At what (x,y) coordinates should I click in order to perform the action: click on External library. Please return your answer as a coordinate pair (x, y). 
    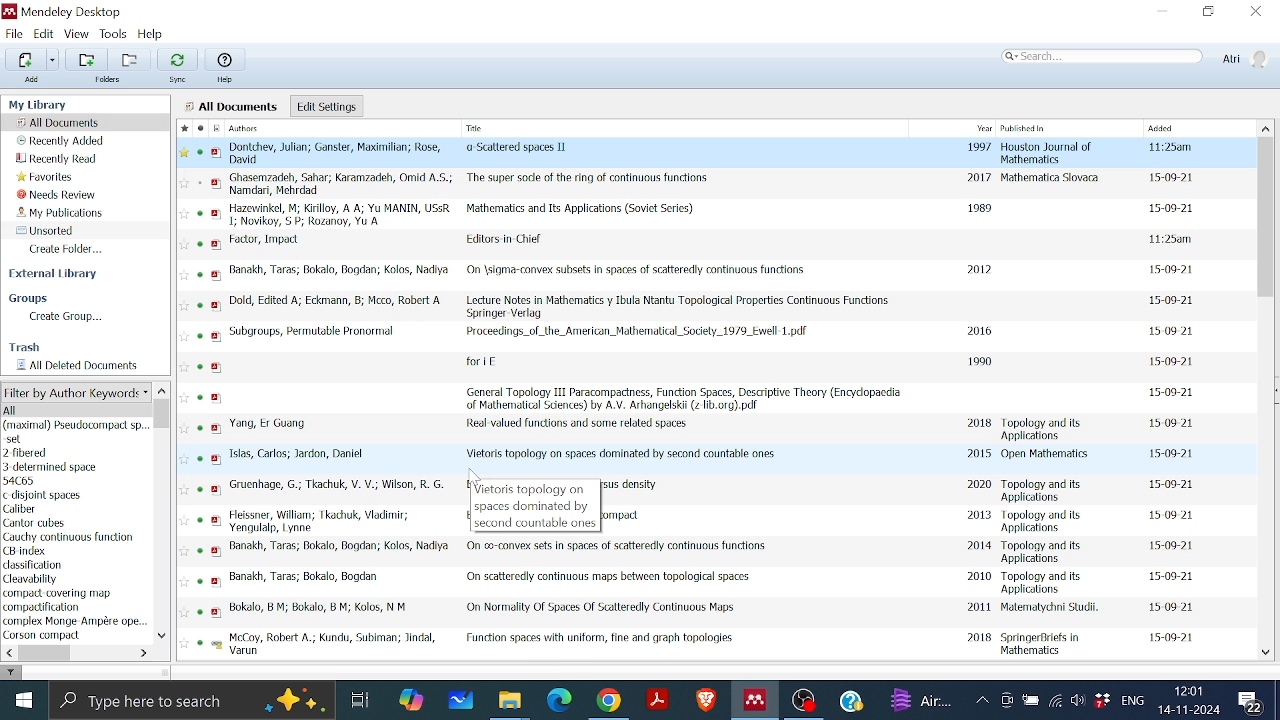
    Looking at the image, I should click on (59, 272).